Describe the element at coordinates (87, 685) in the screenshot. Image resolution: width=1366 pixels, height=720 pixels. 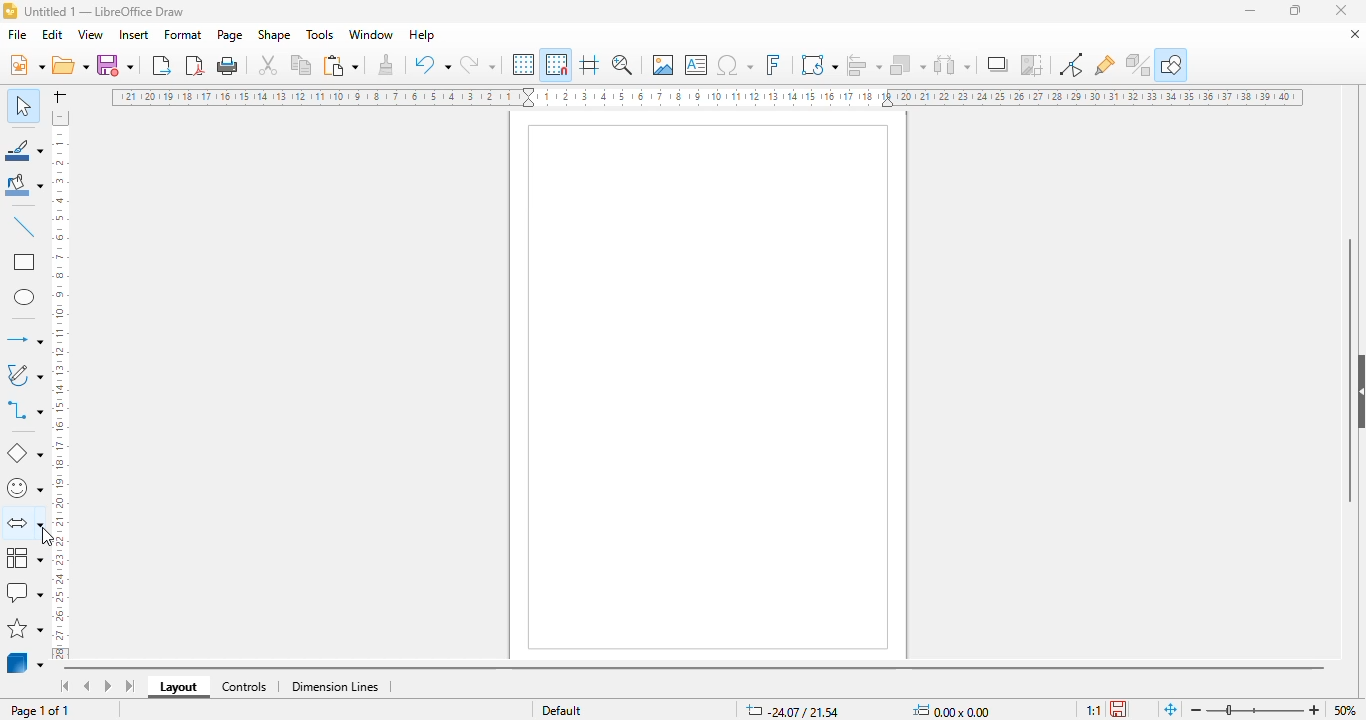
I see `scroll to previous sheet` at that location.